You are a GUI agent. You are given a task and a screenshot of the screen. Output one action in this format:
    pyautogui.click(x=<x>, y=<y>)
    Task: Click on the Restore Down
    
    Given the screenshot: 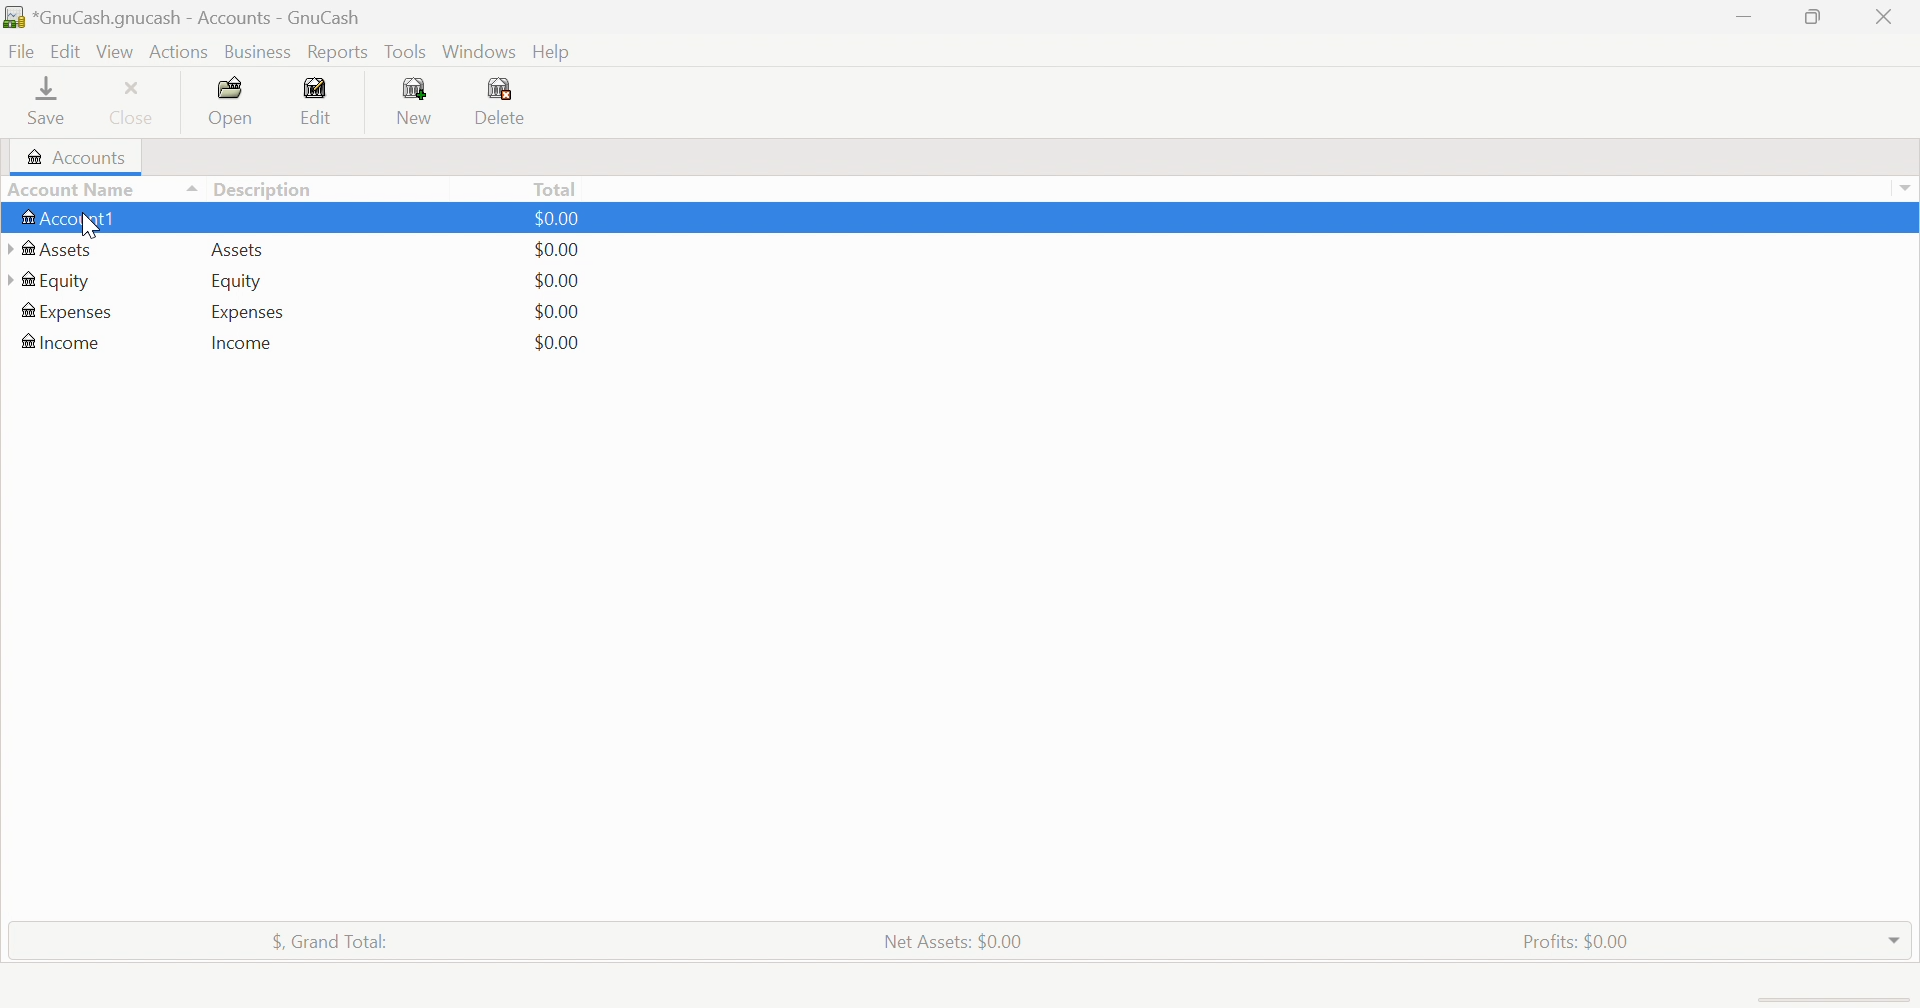 What is the action you would take?
    pyautogui.click(x=1814, y=17)
    